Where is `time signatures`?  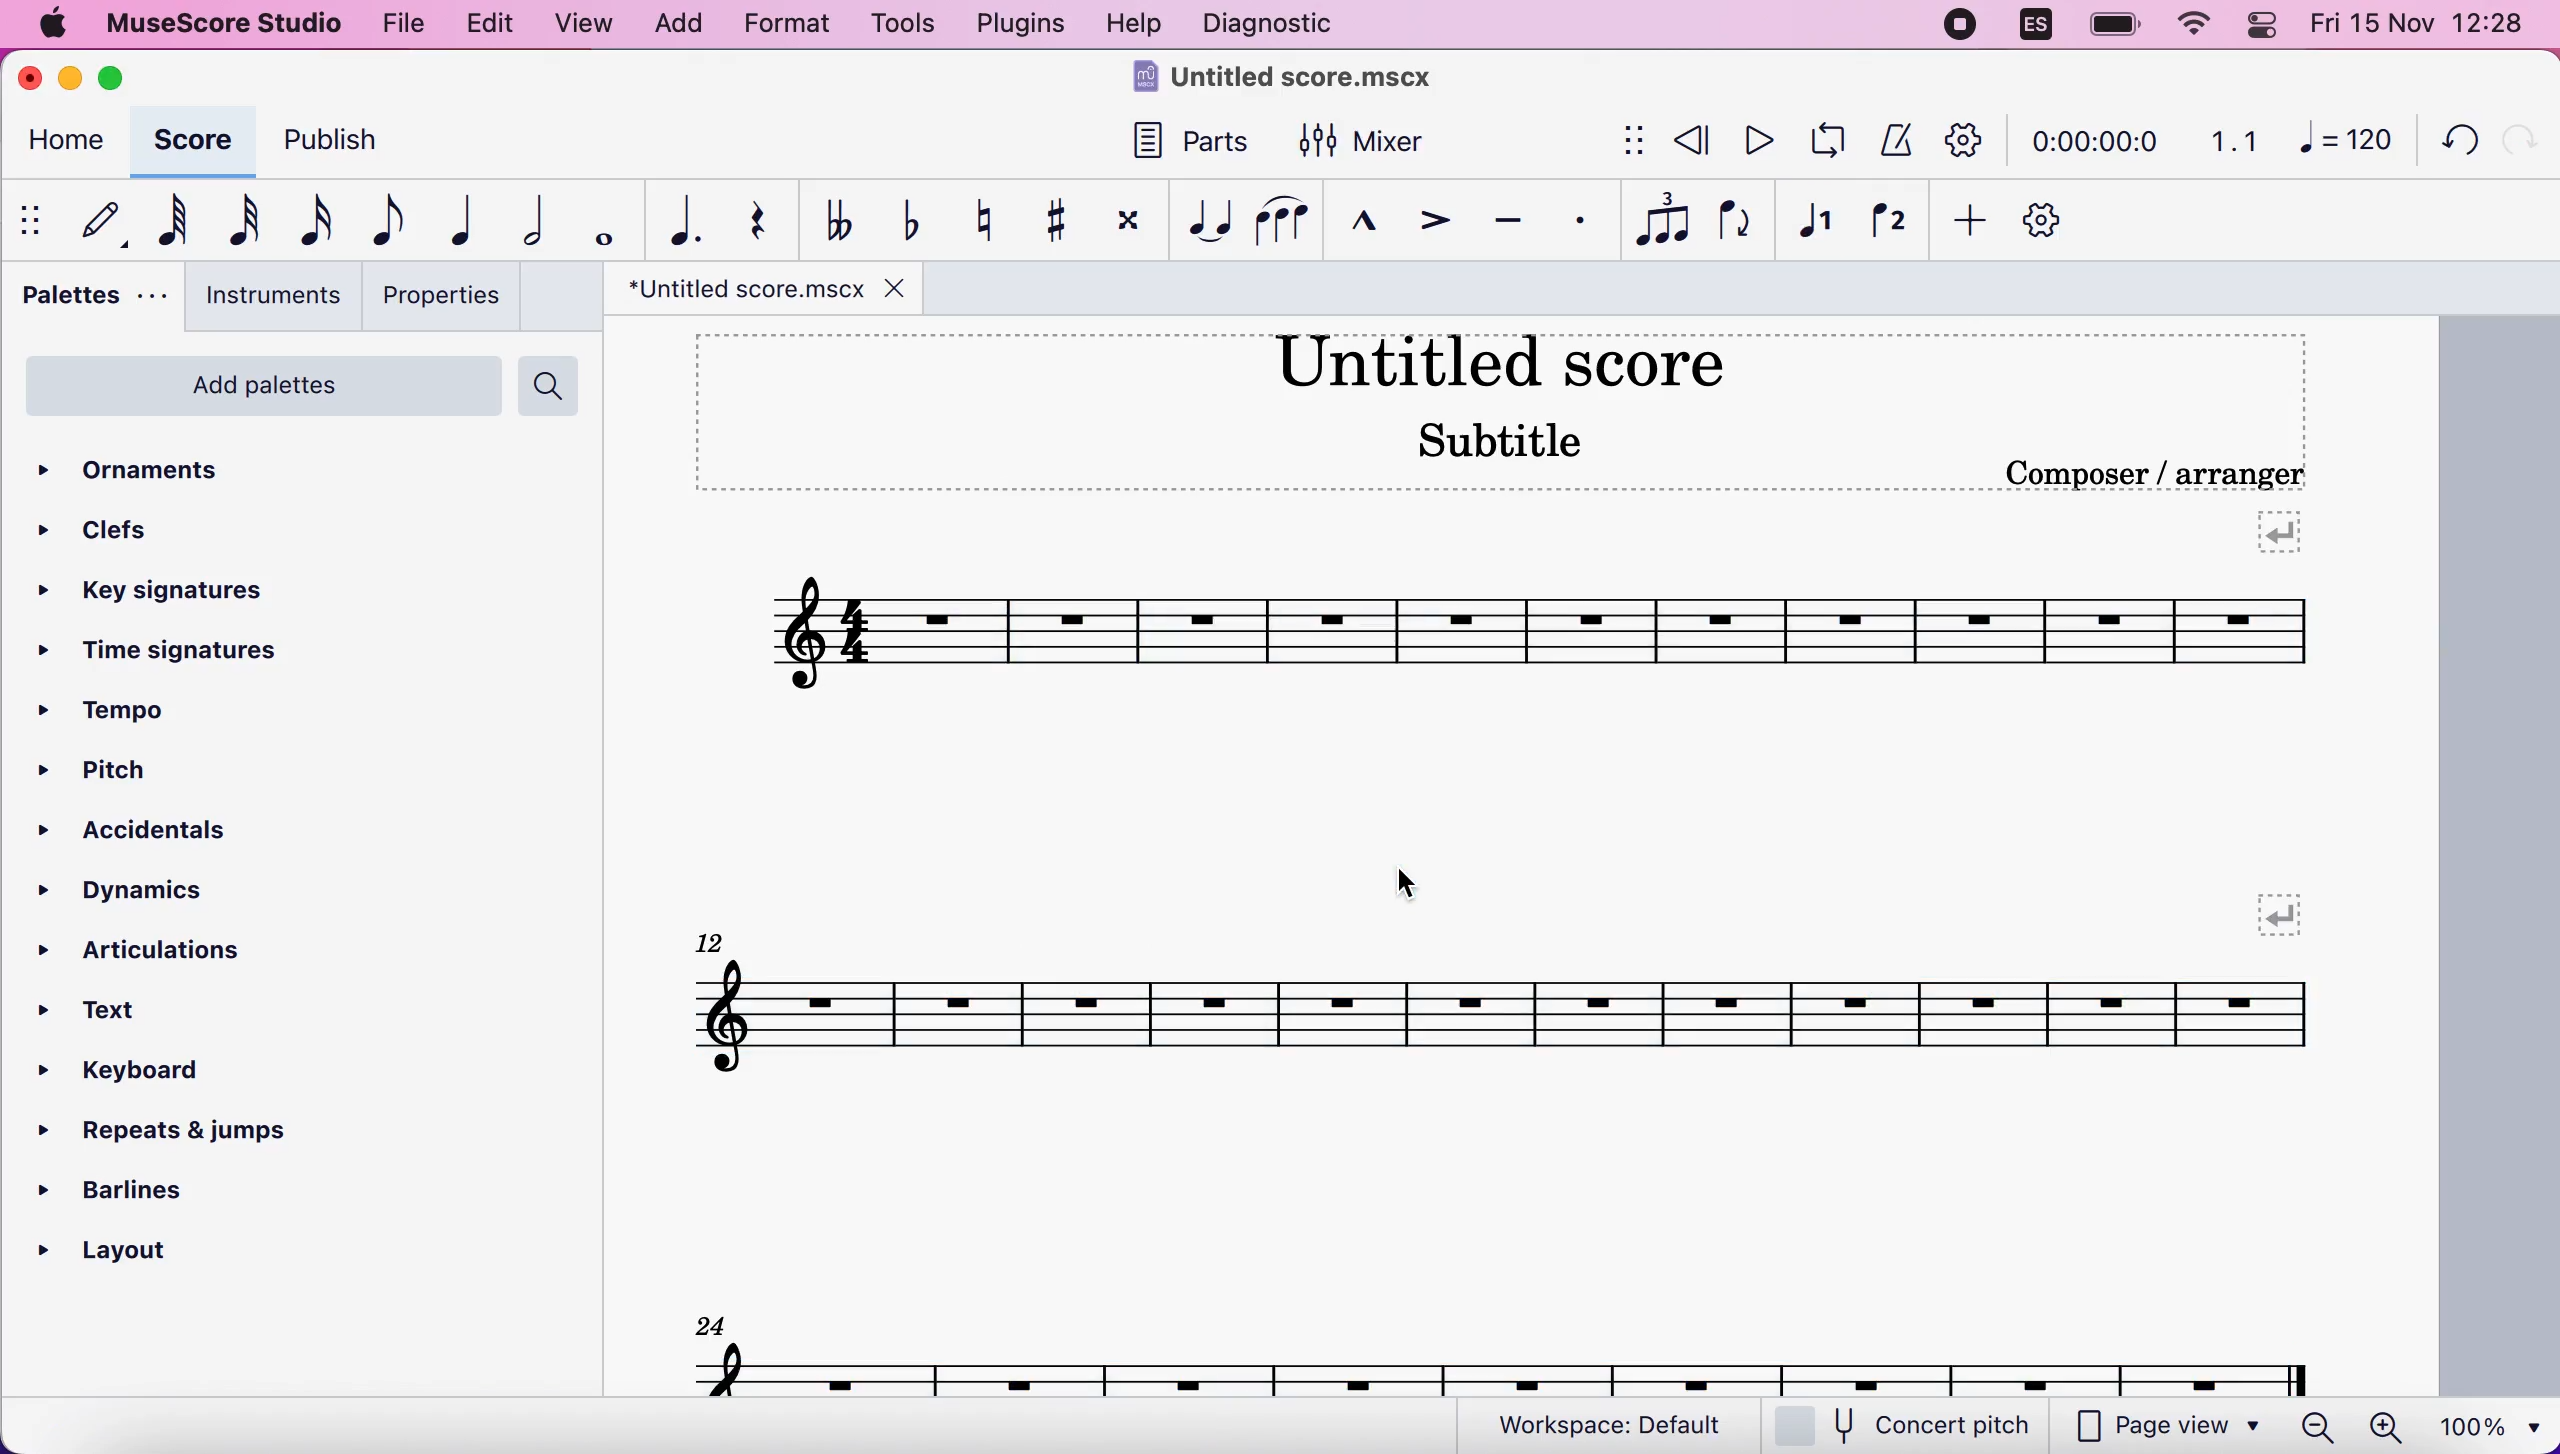 time signatures is located at coordinates (165, 653).